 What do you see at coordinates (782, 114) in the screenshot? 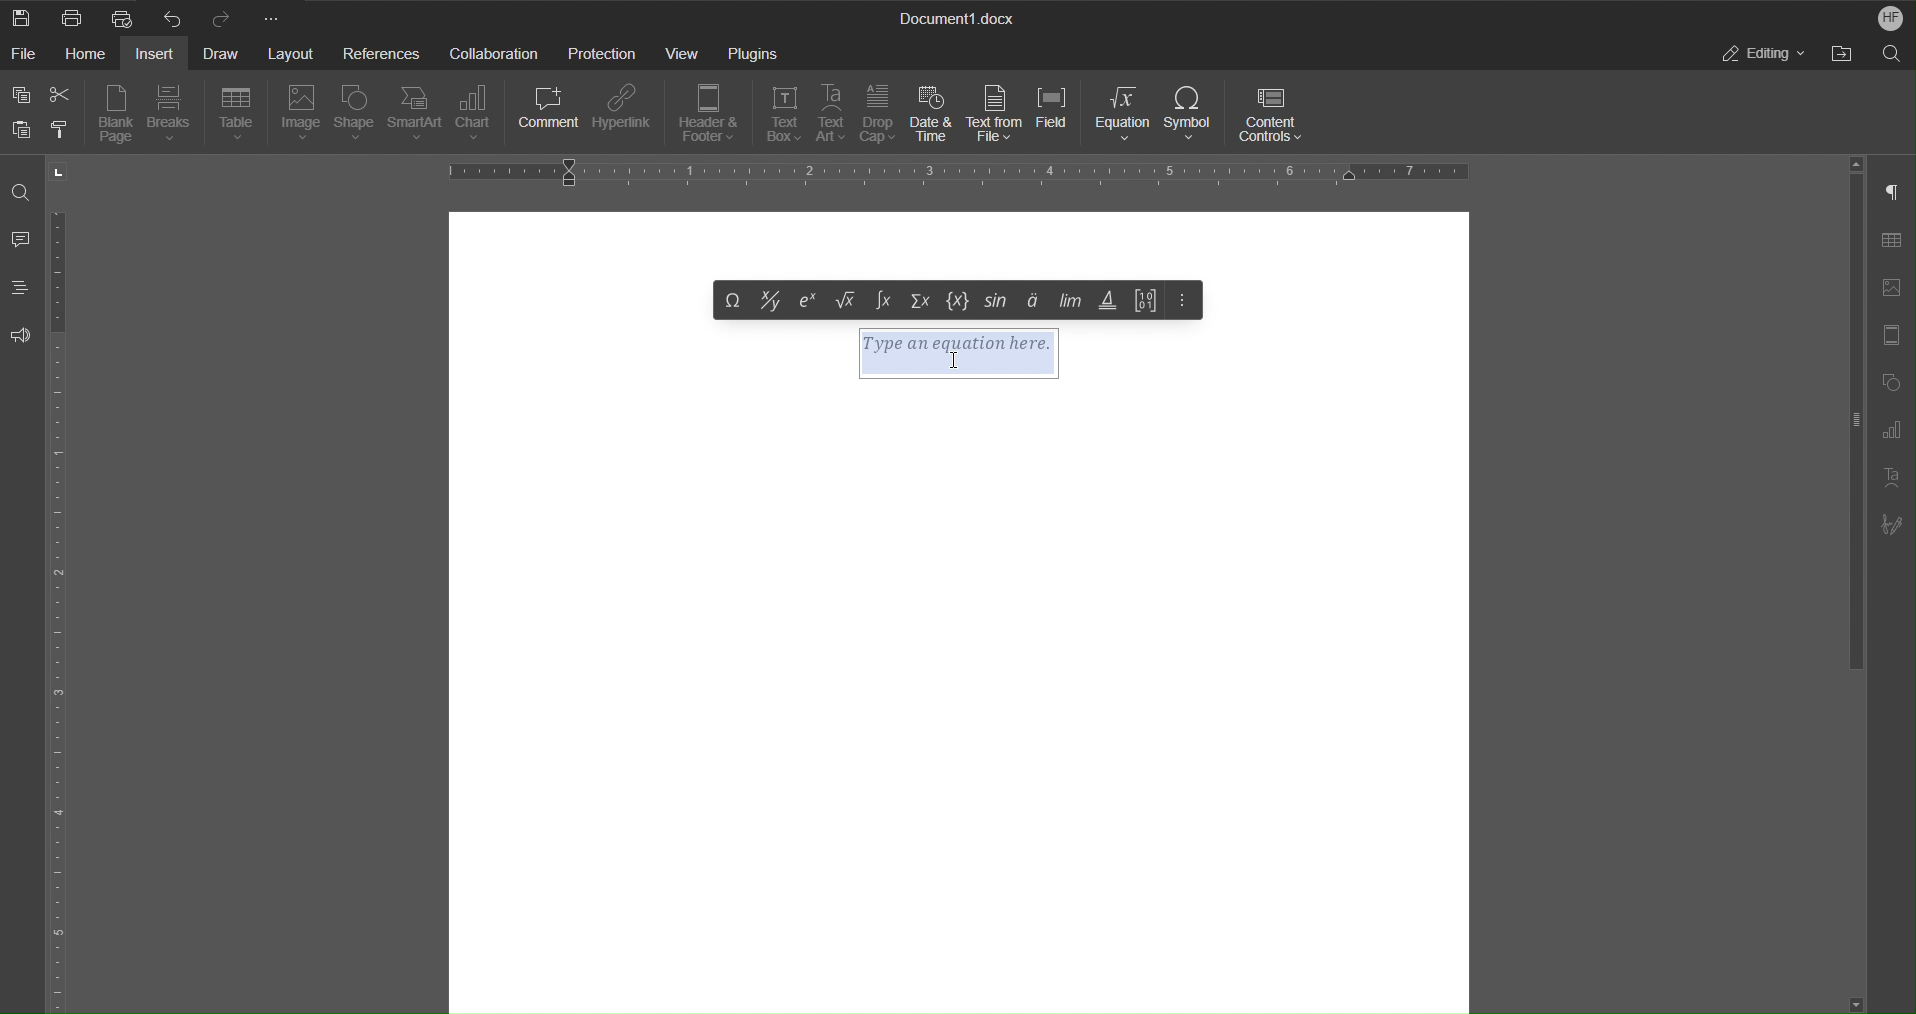
I see `Text Box` at bounding box center [782, 114].